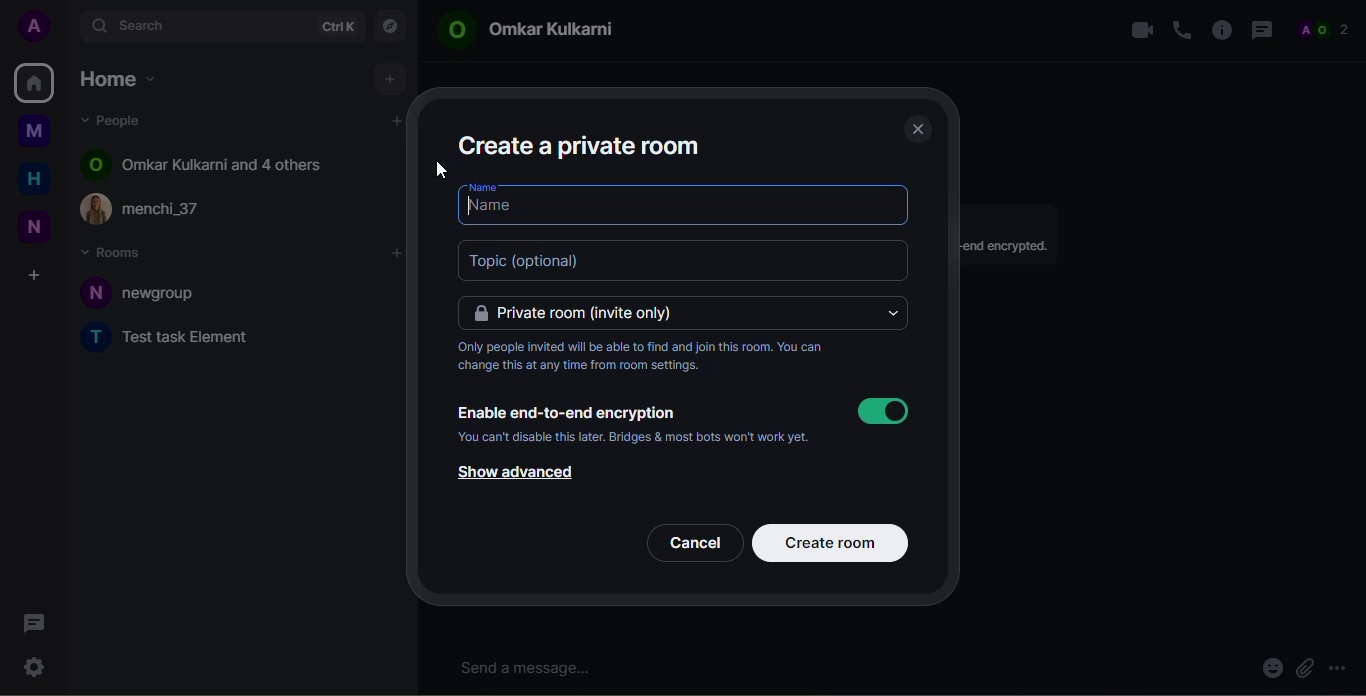  What do you see at coordinates (1261, 30) in the screenshot?
I see `threads` at bounding box center [1261, 30].